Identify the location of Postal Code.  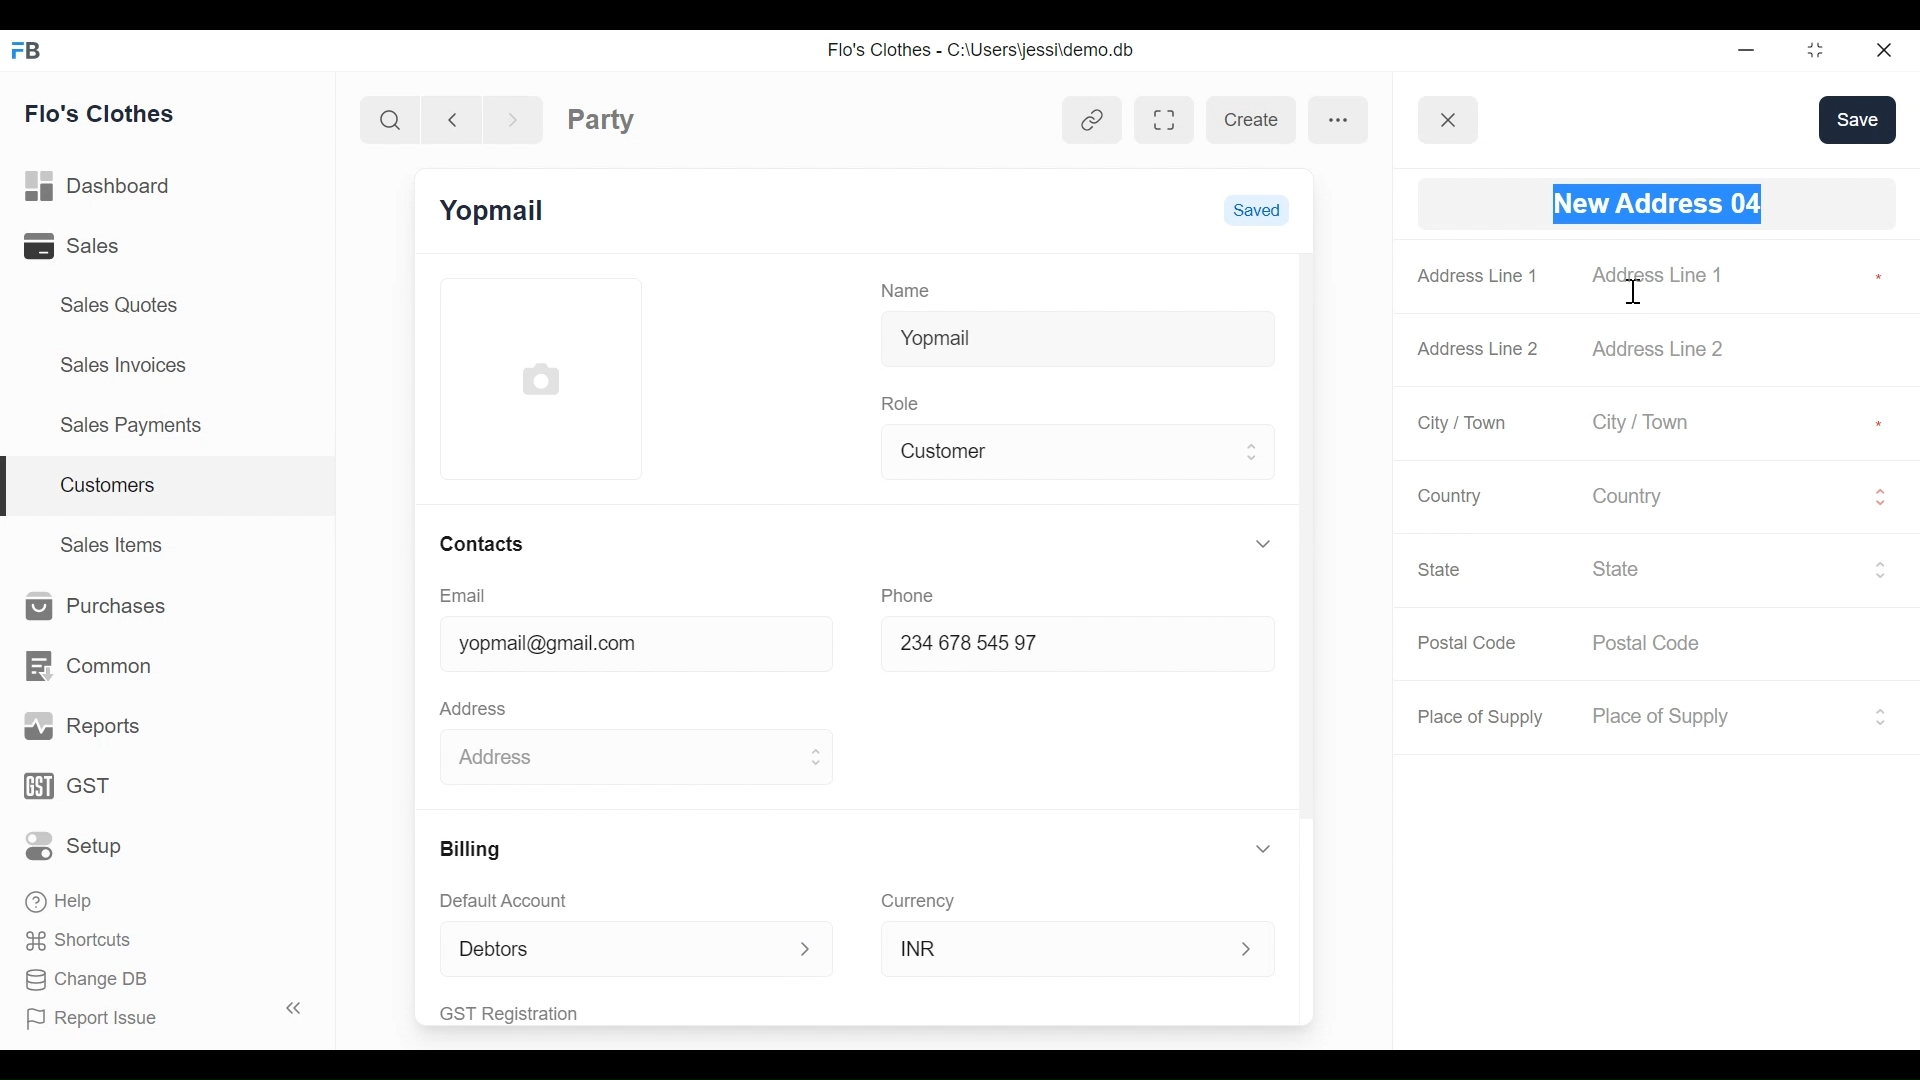
(1470, 643).